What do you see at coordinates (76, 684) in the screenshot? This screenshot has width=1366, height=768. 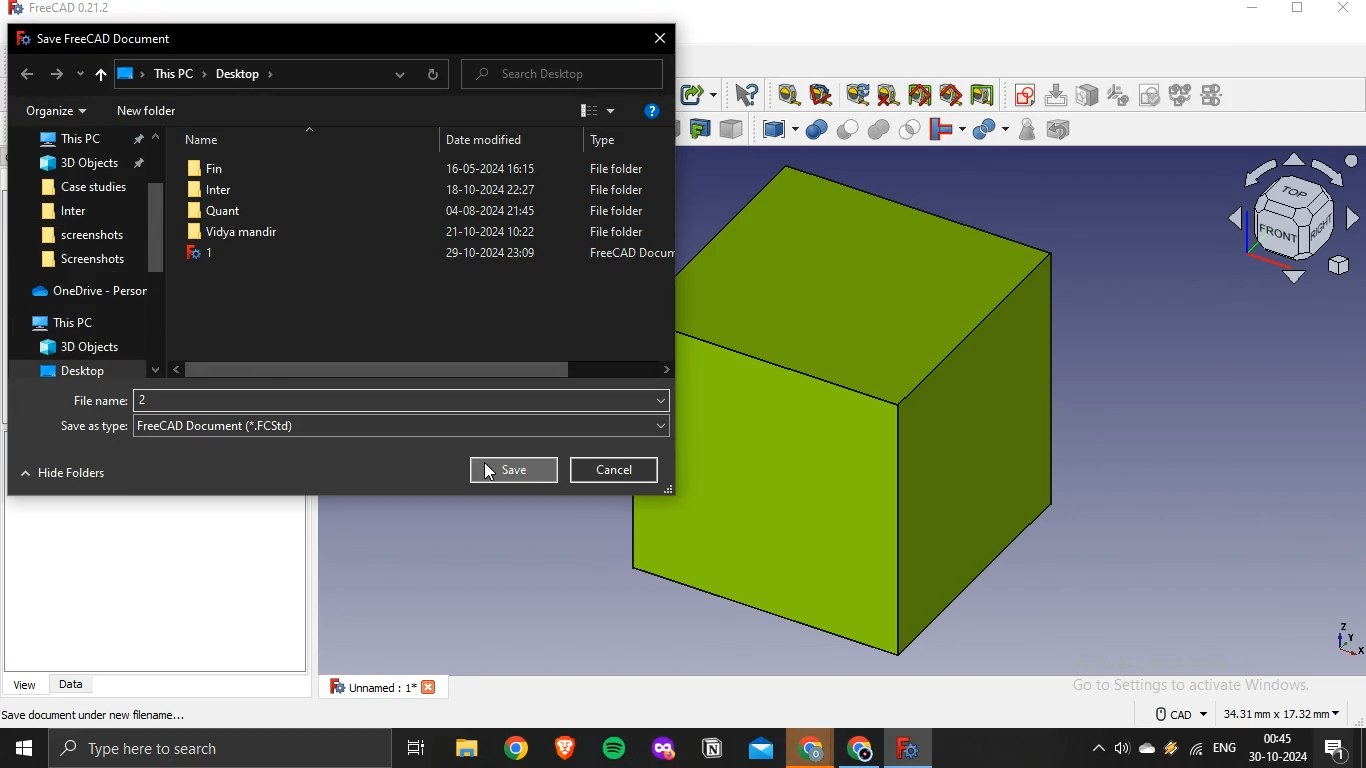 I see `data` at bounding box center [76, 684].